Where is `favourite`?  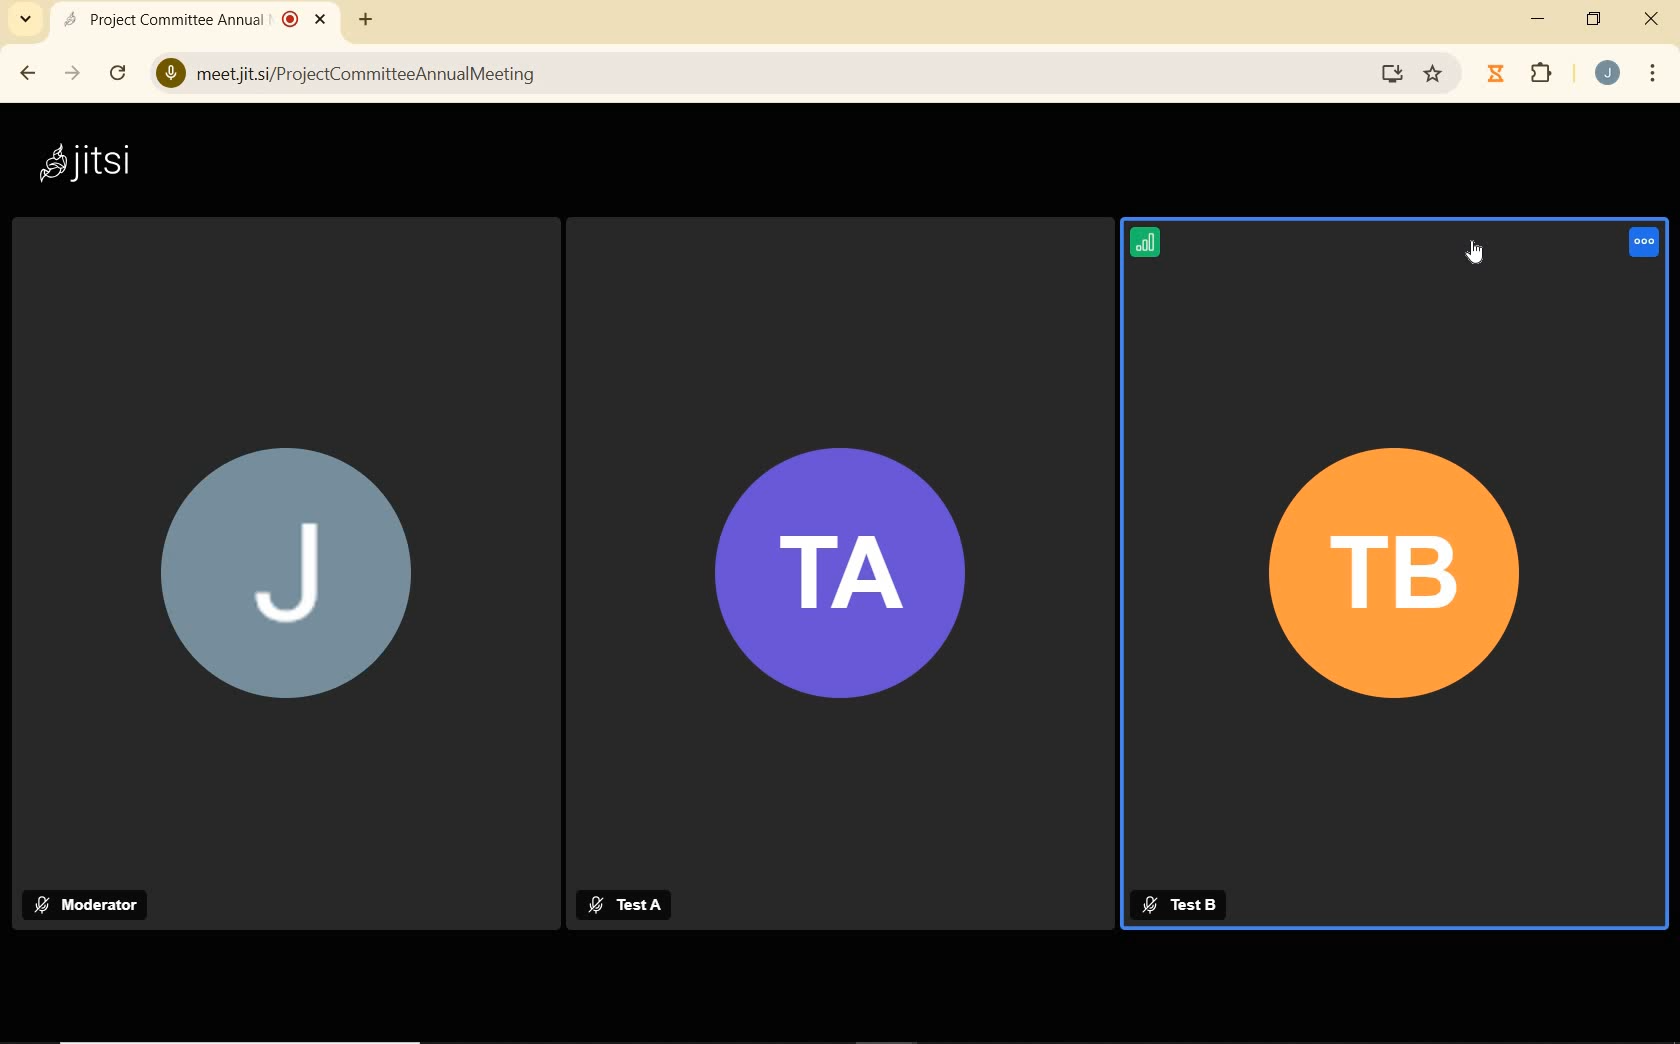
favourite is located at coordinates (1435, 77).